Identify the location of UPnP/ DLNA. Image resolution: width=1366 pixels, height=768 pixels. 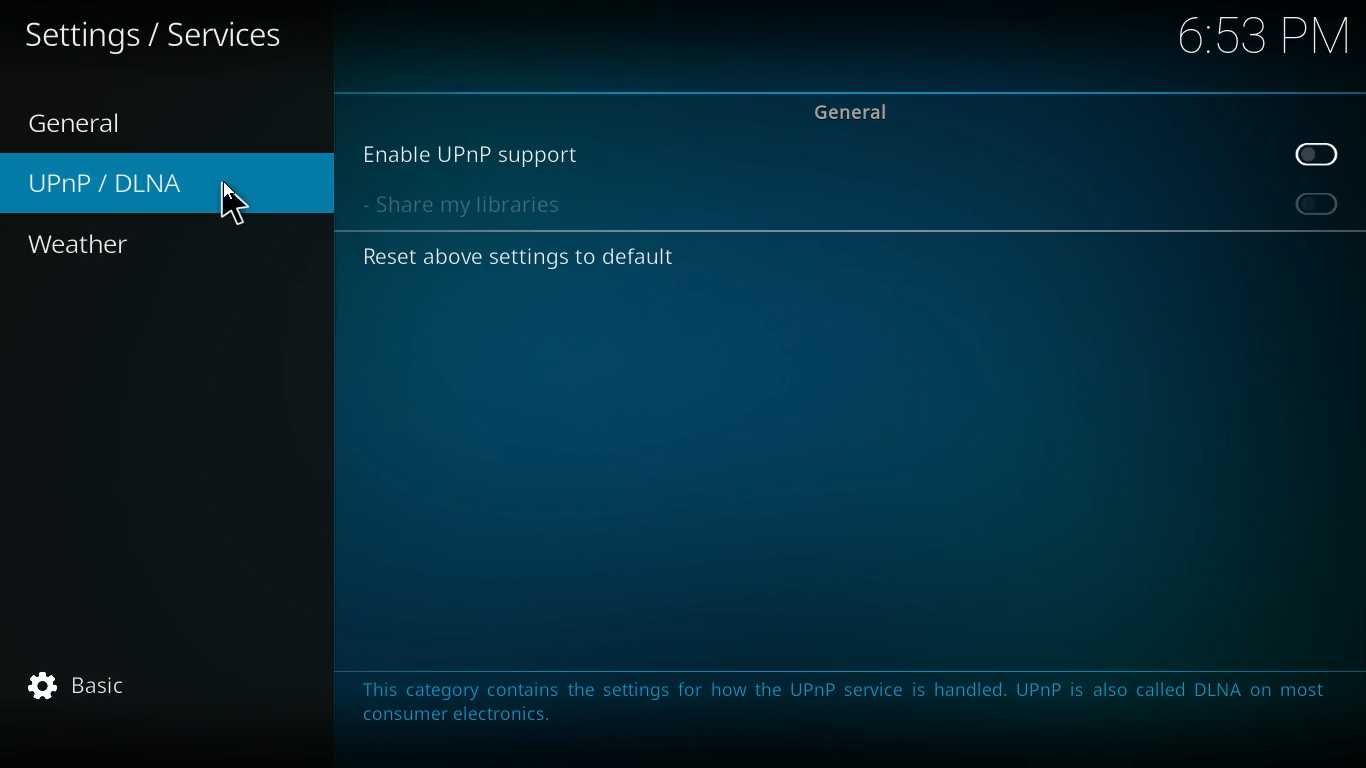
(165, 184).